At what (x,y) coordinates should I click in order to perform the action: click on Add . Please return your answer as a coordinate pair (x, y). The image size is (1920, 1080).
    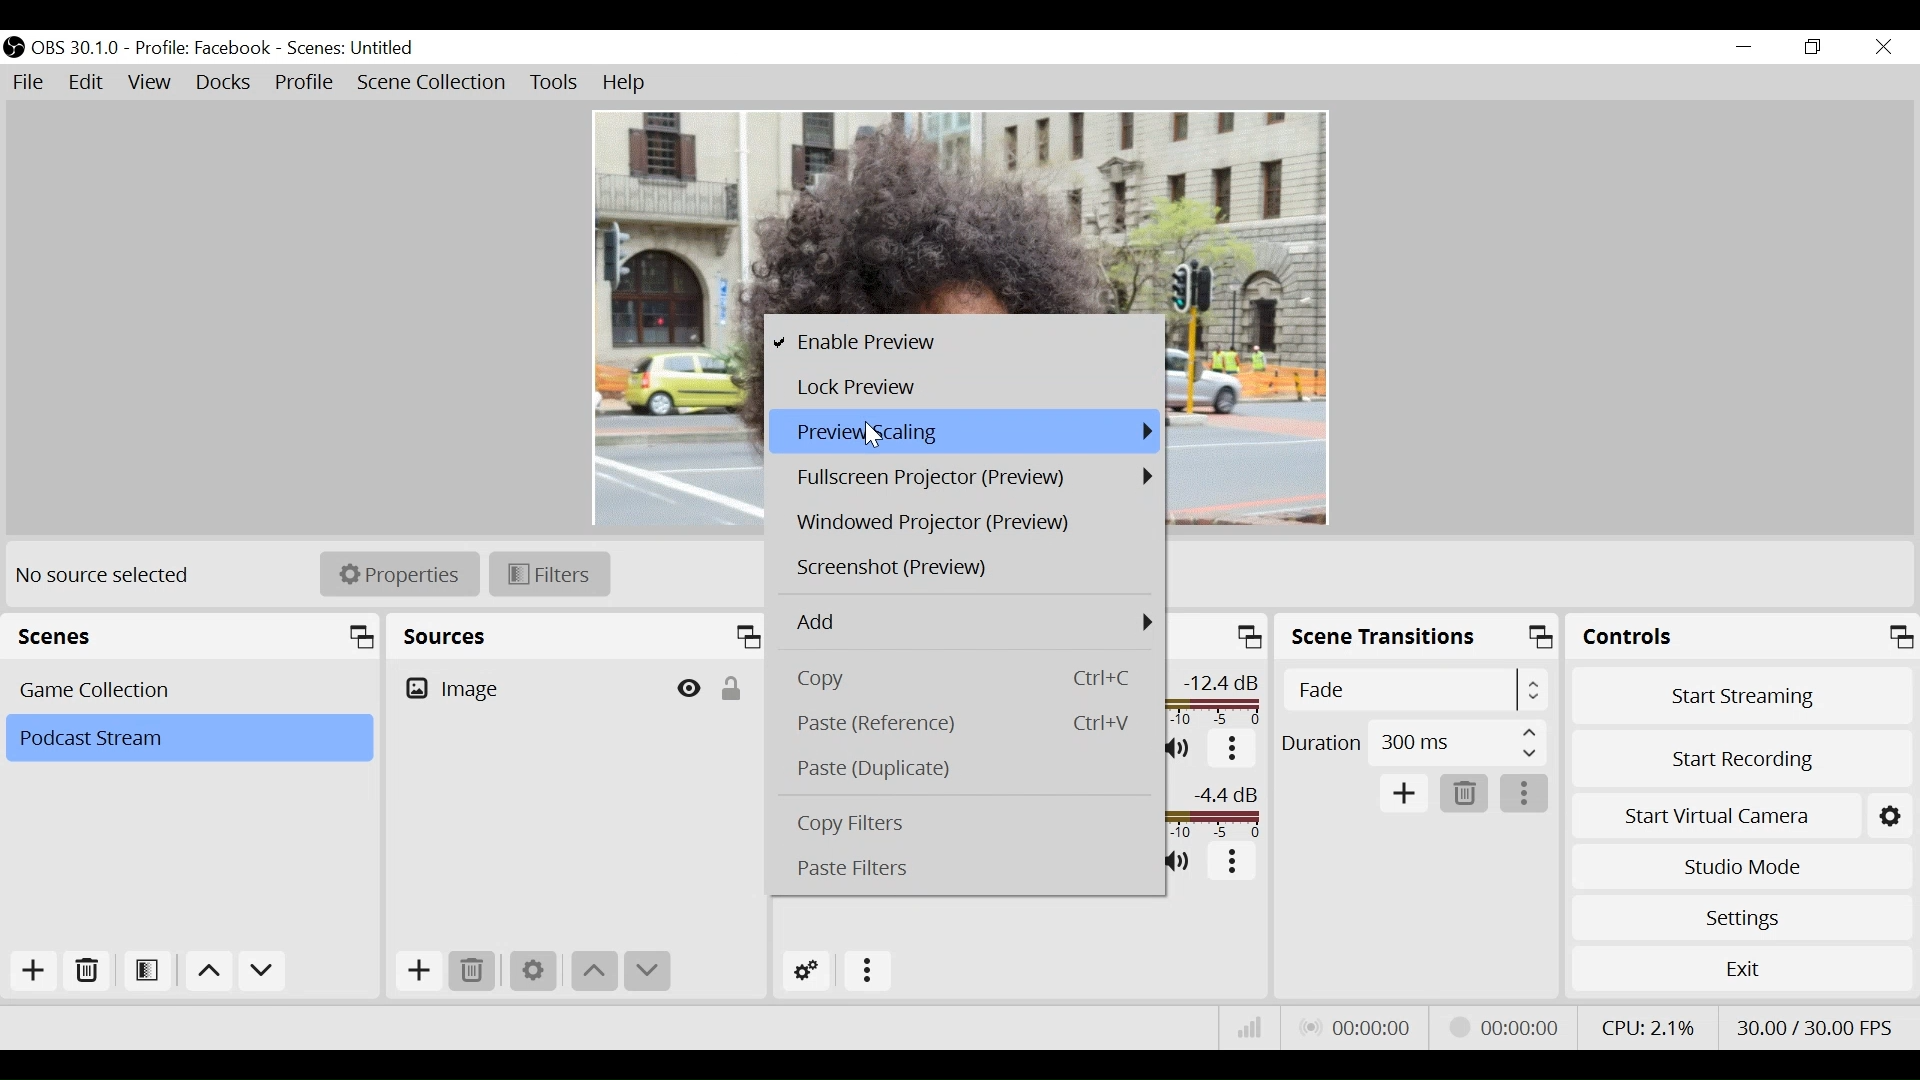
    Looking at the image, I should click on (34, 970).